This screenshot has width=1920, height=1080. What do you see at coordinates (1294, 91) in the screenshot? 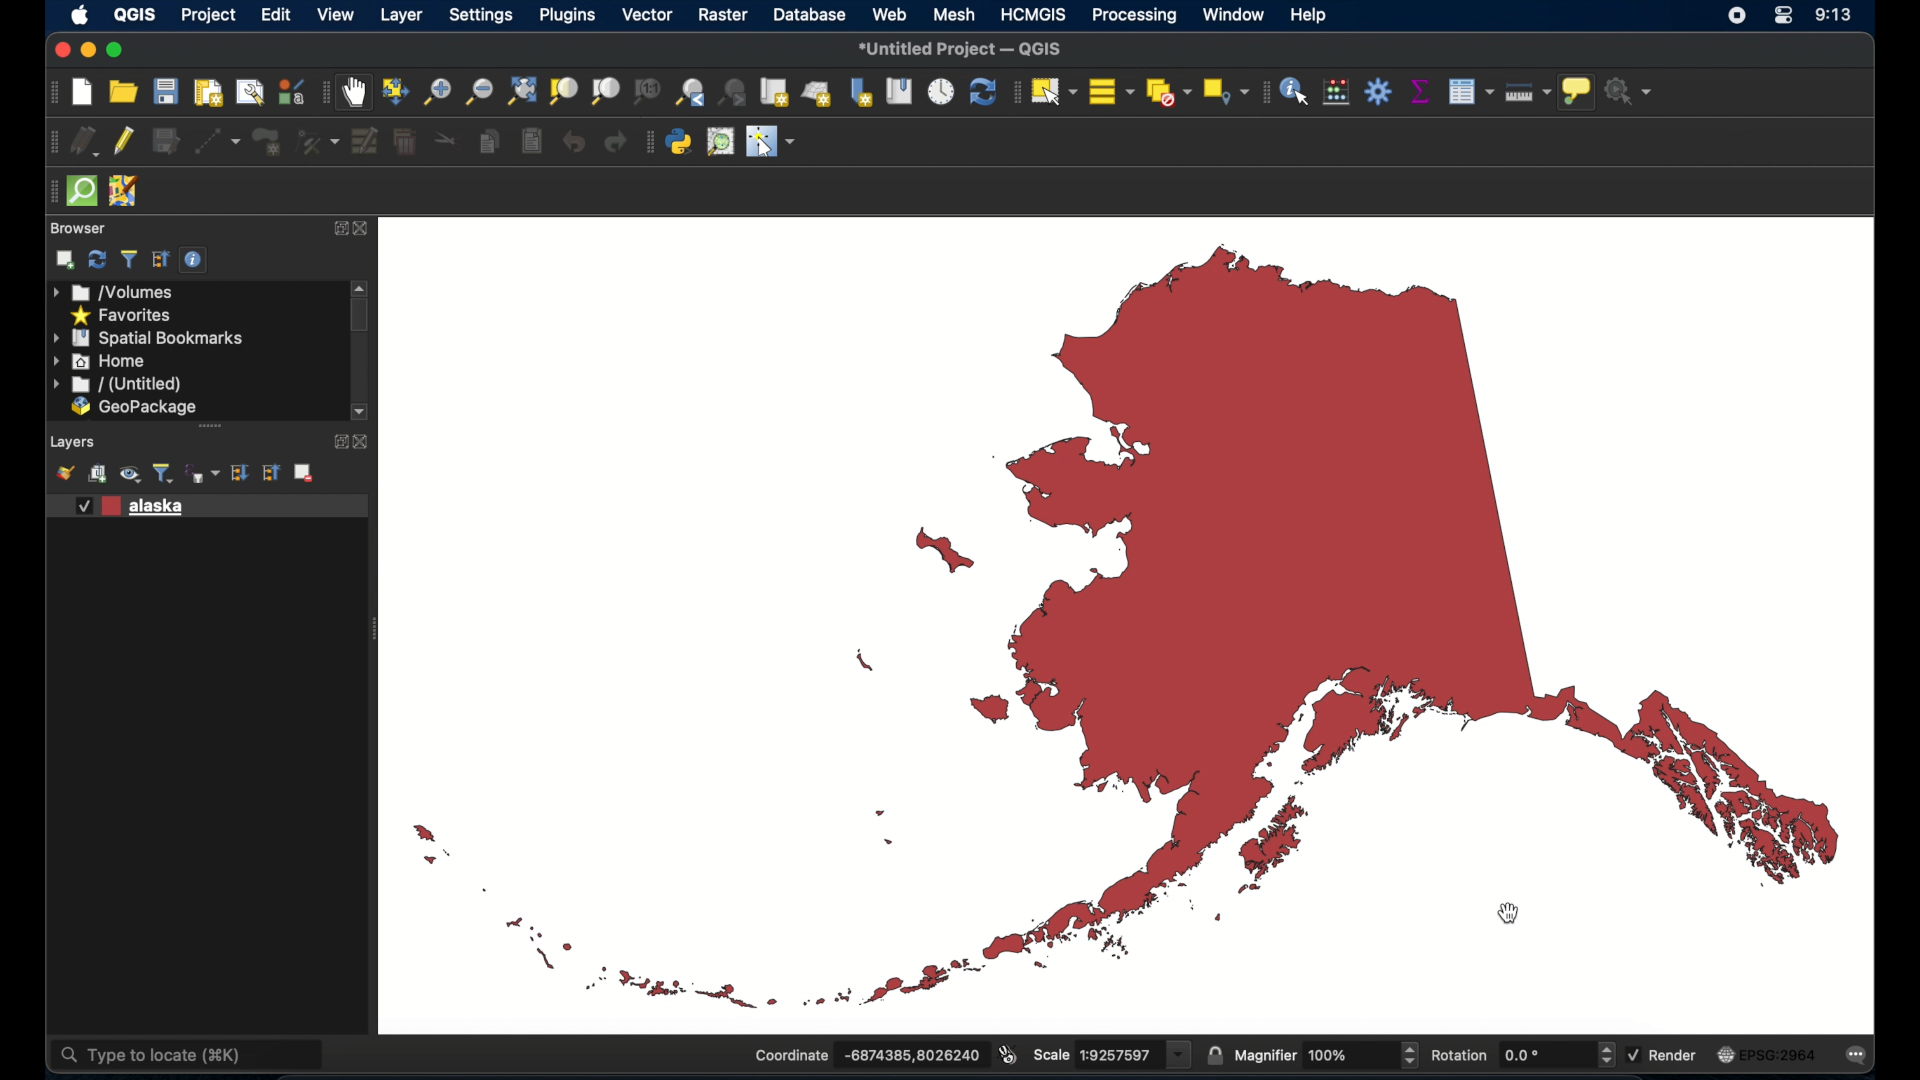
I see `identify feature` at bounding box center [1294, 91].